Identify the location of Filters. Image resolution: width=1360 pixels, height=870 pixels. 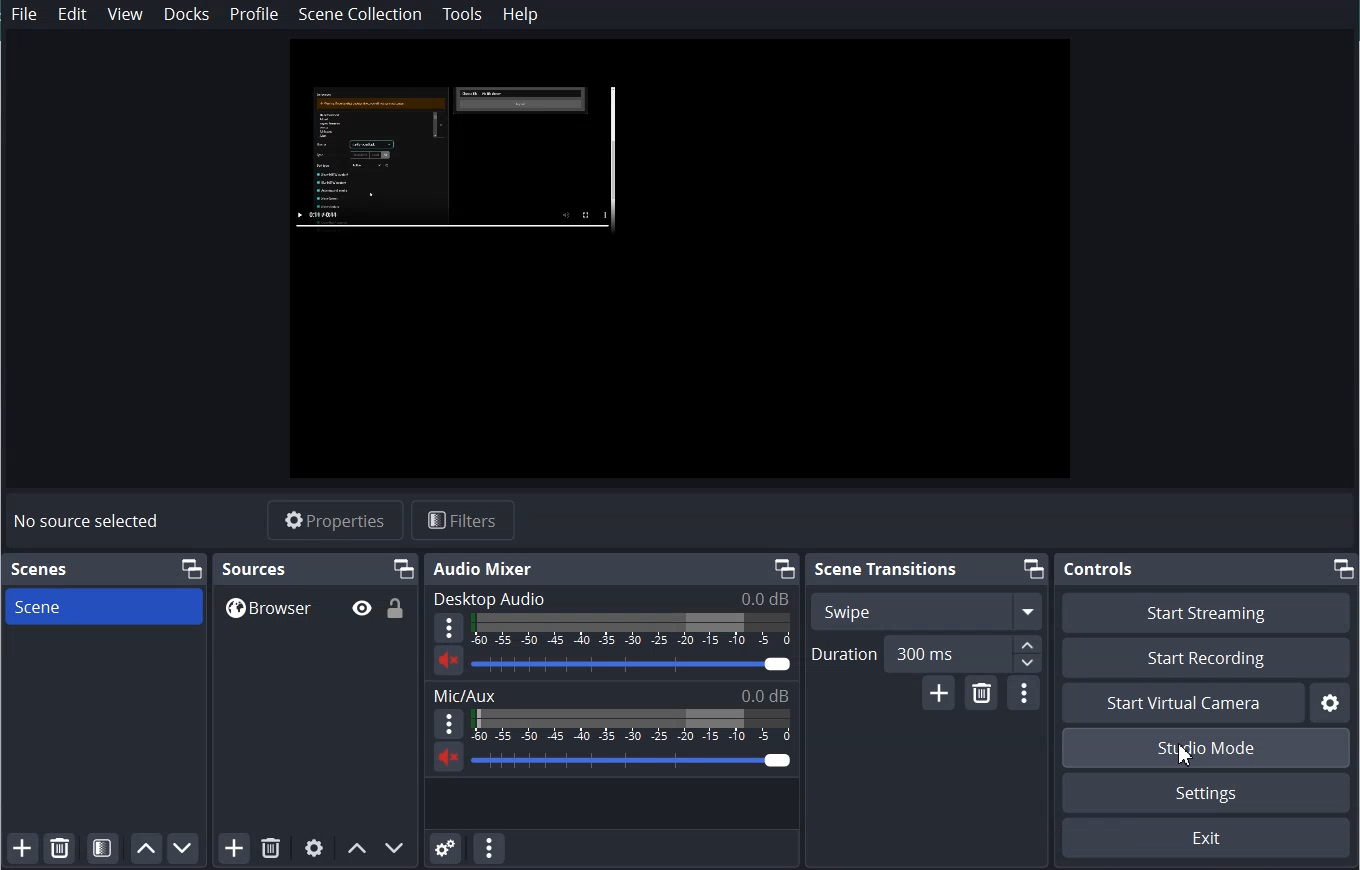
(463, 519).